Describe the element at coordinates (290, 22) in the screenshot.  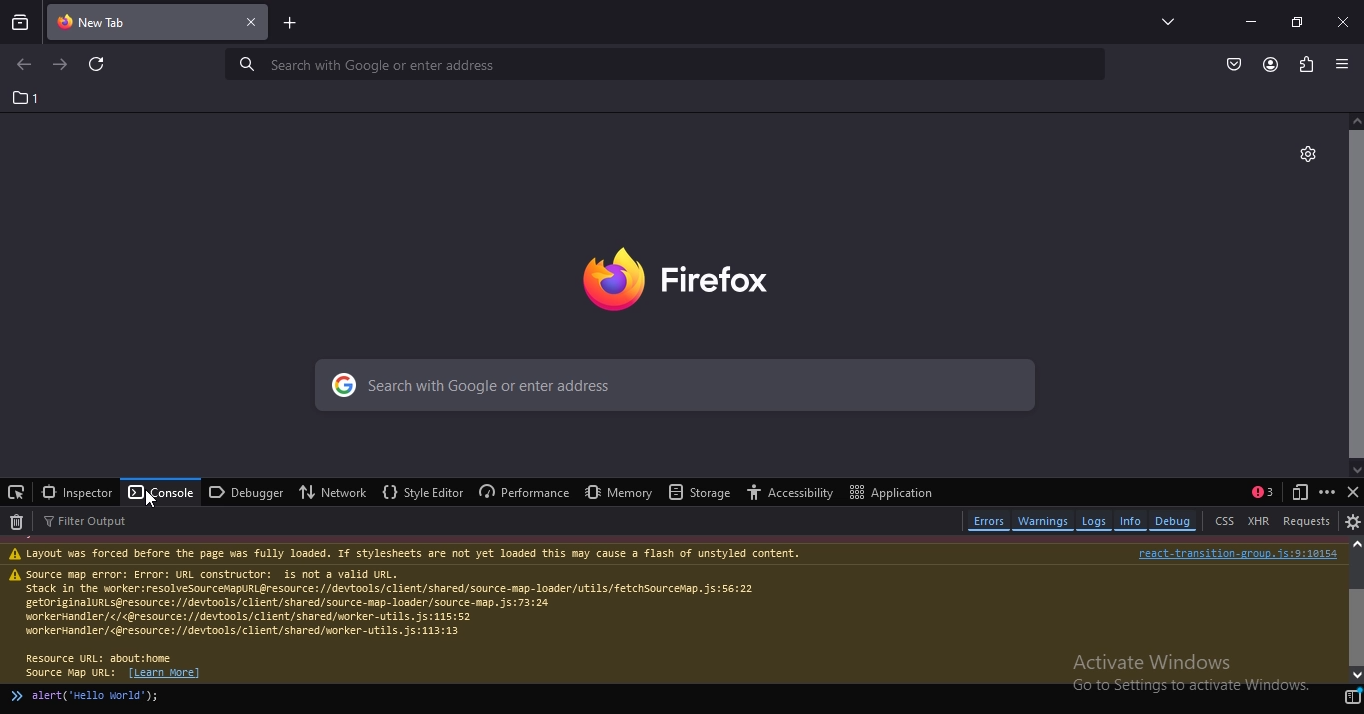
I see `new tab` at that location.